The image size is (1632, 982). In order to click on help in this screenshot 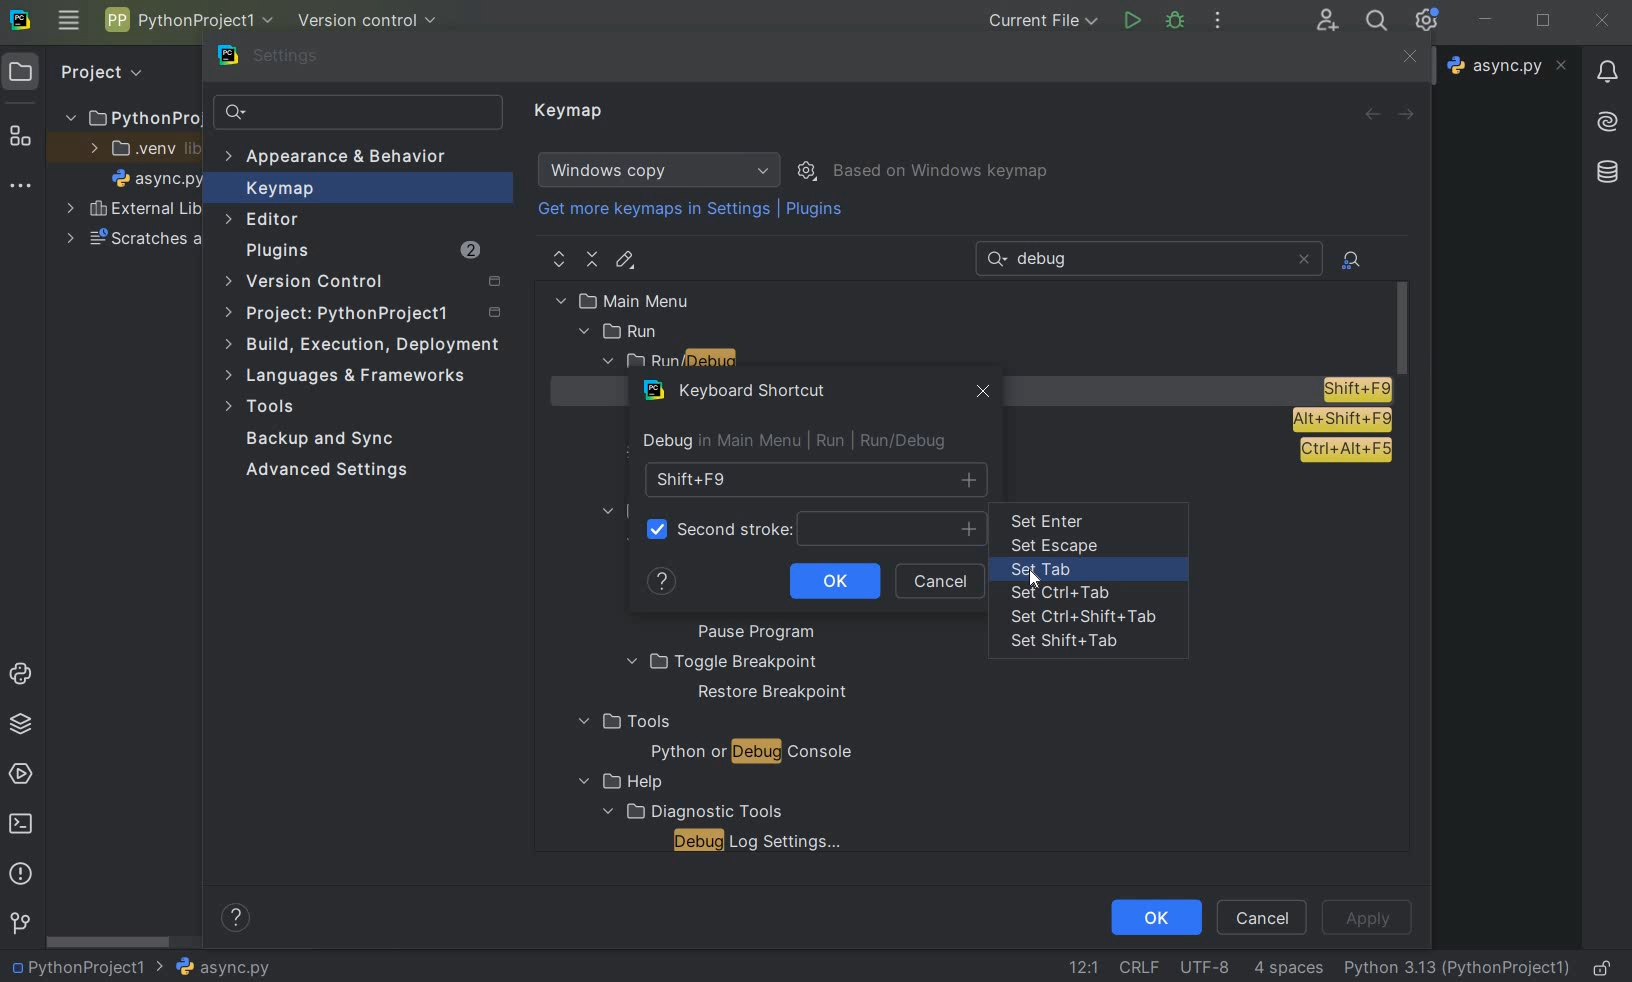, I will do `click(664, 586)`.